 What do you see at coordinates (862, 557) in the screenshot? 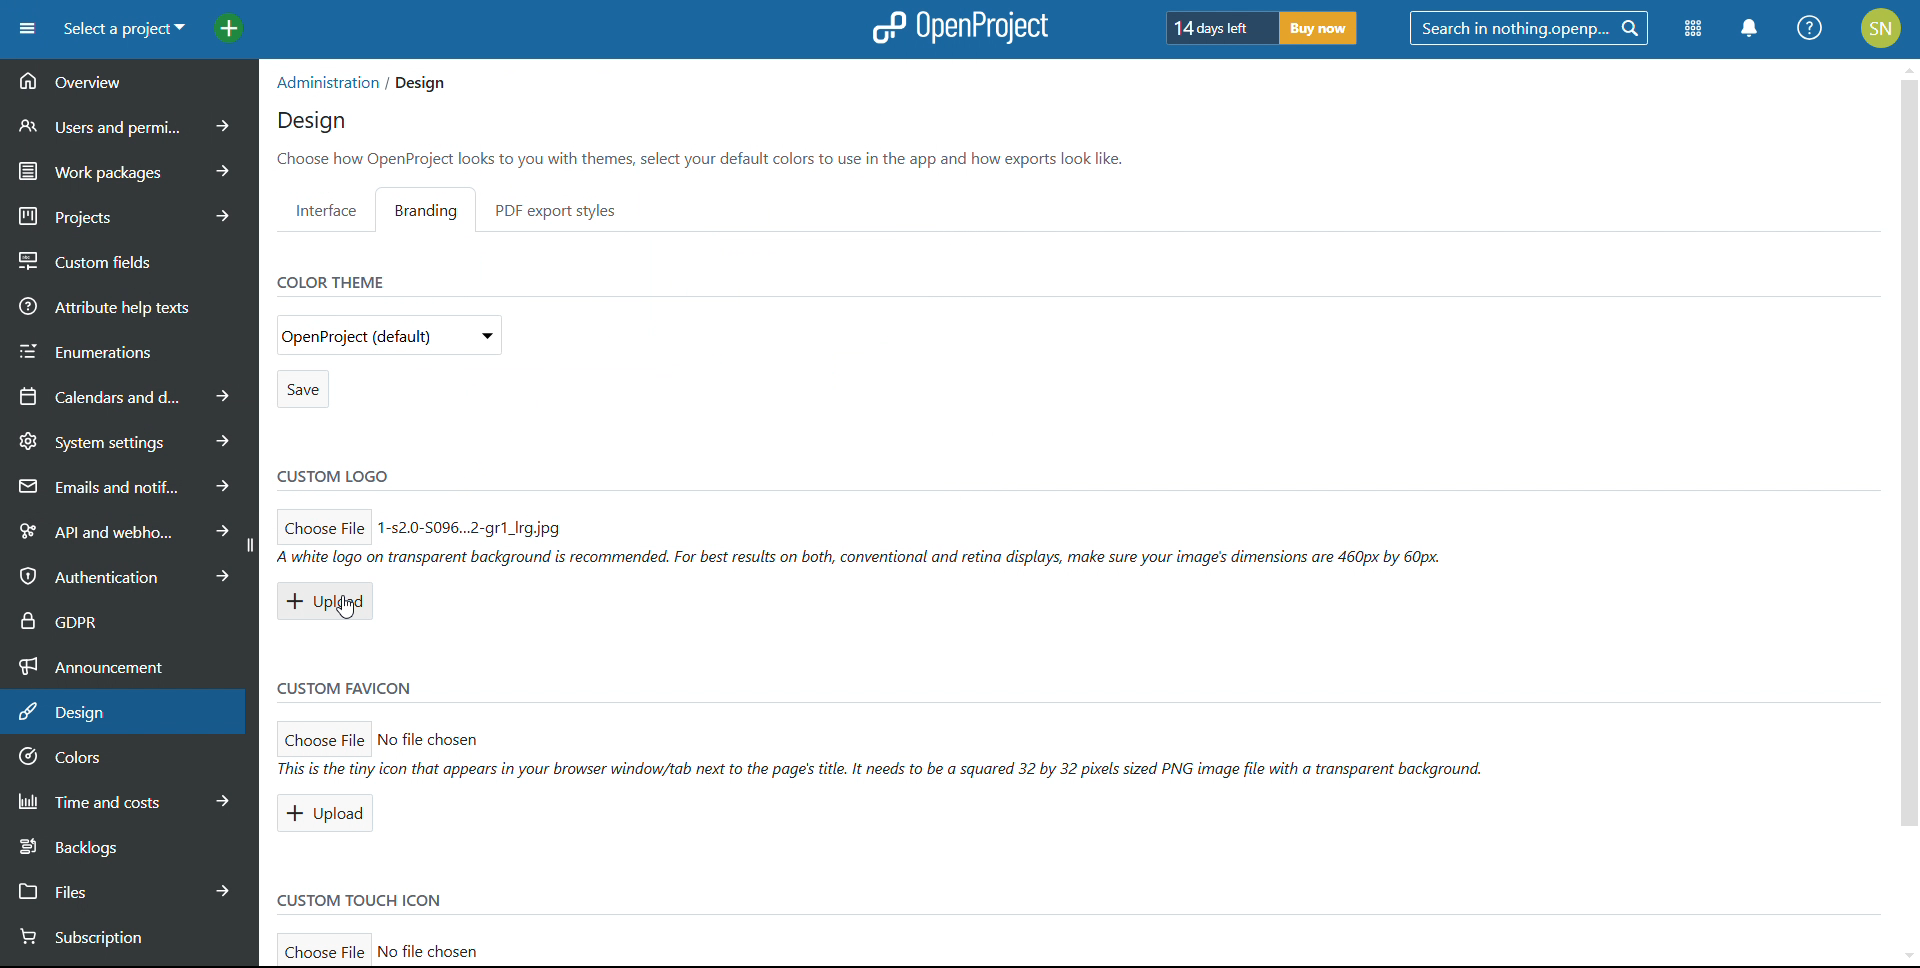
I see `A white logo on transparent background (s recommended. For best results on both, conventional and retina displays, make sure your images dimensions are 460px by 60px.` at bounding box center [862, 557].